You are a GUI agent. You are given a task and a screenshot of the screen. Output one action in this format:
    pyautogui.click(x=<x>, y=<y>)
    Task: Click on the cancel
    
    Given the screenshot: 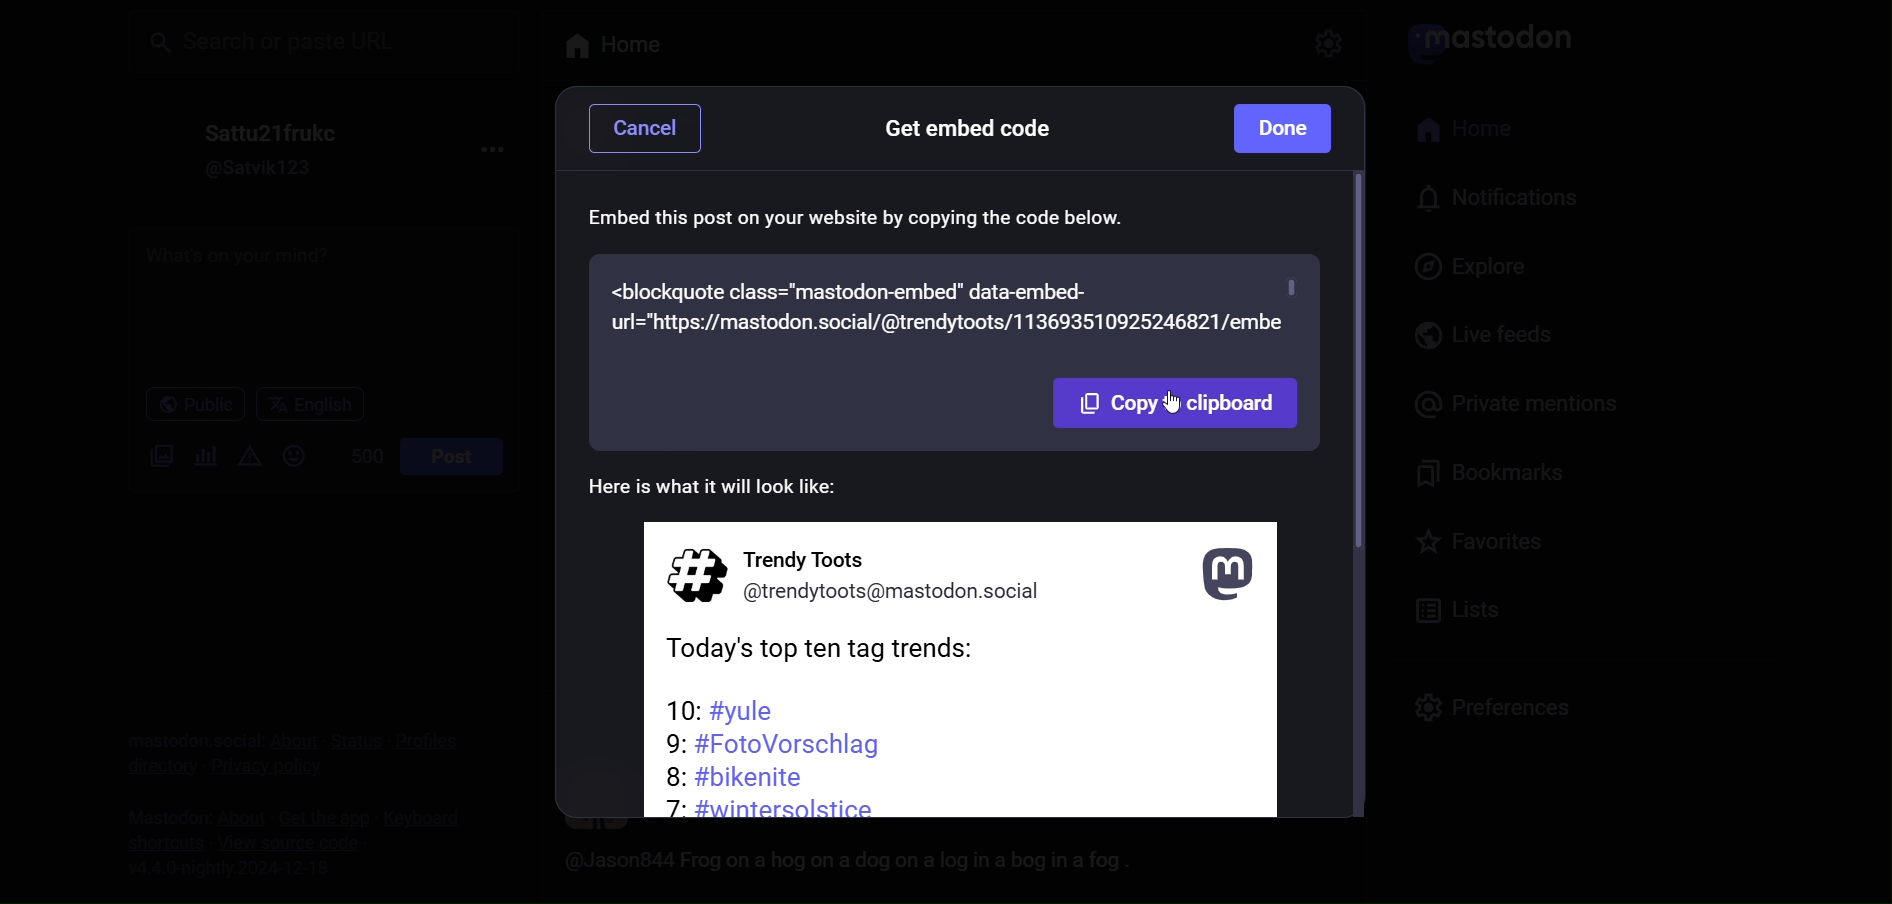 What is the action you would take?
    pyautogui.click(x=656, y=131)
    